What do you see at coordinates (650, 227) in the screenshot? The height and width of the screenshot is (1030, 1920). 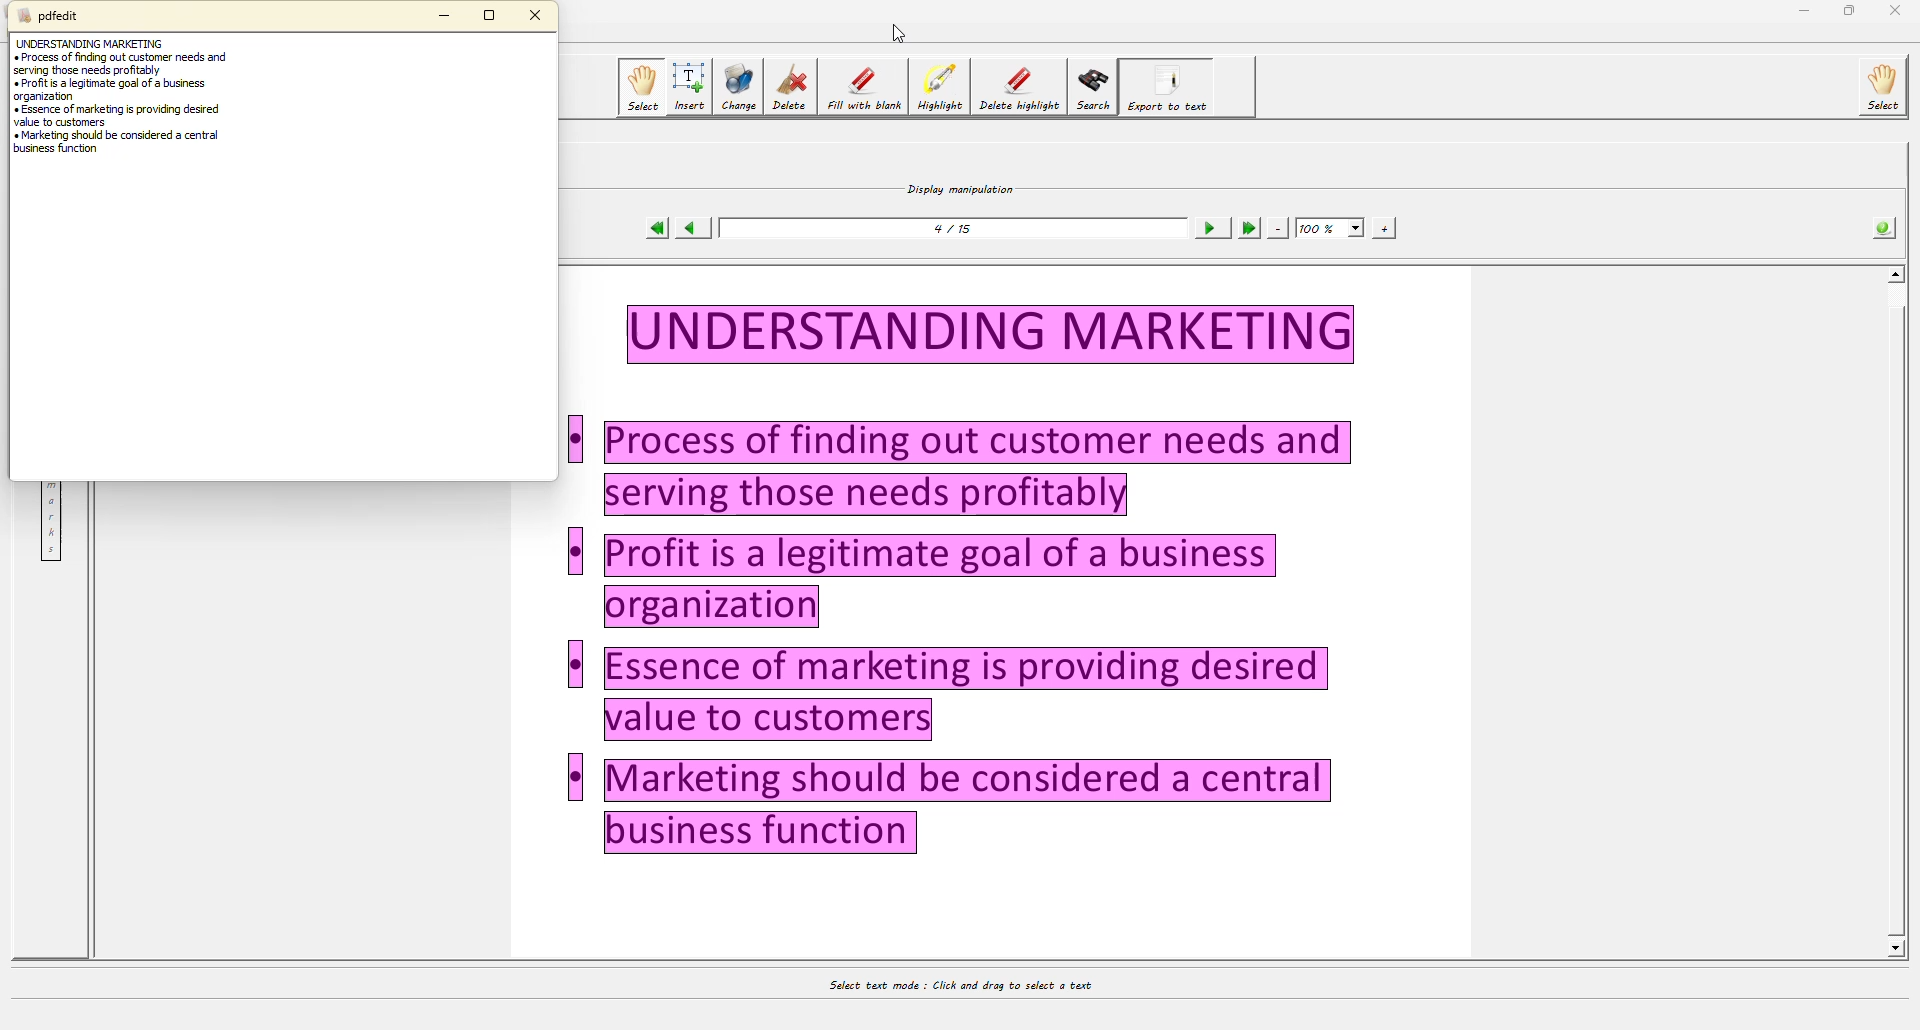 I see `first page` at bounding box center [650, 227].